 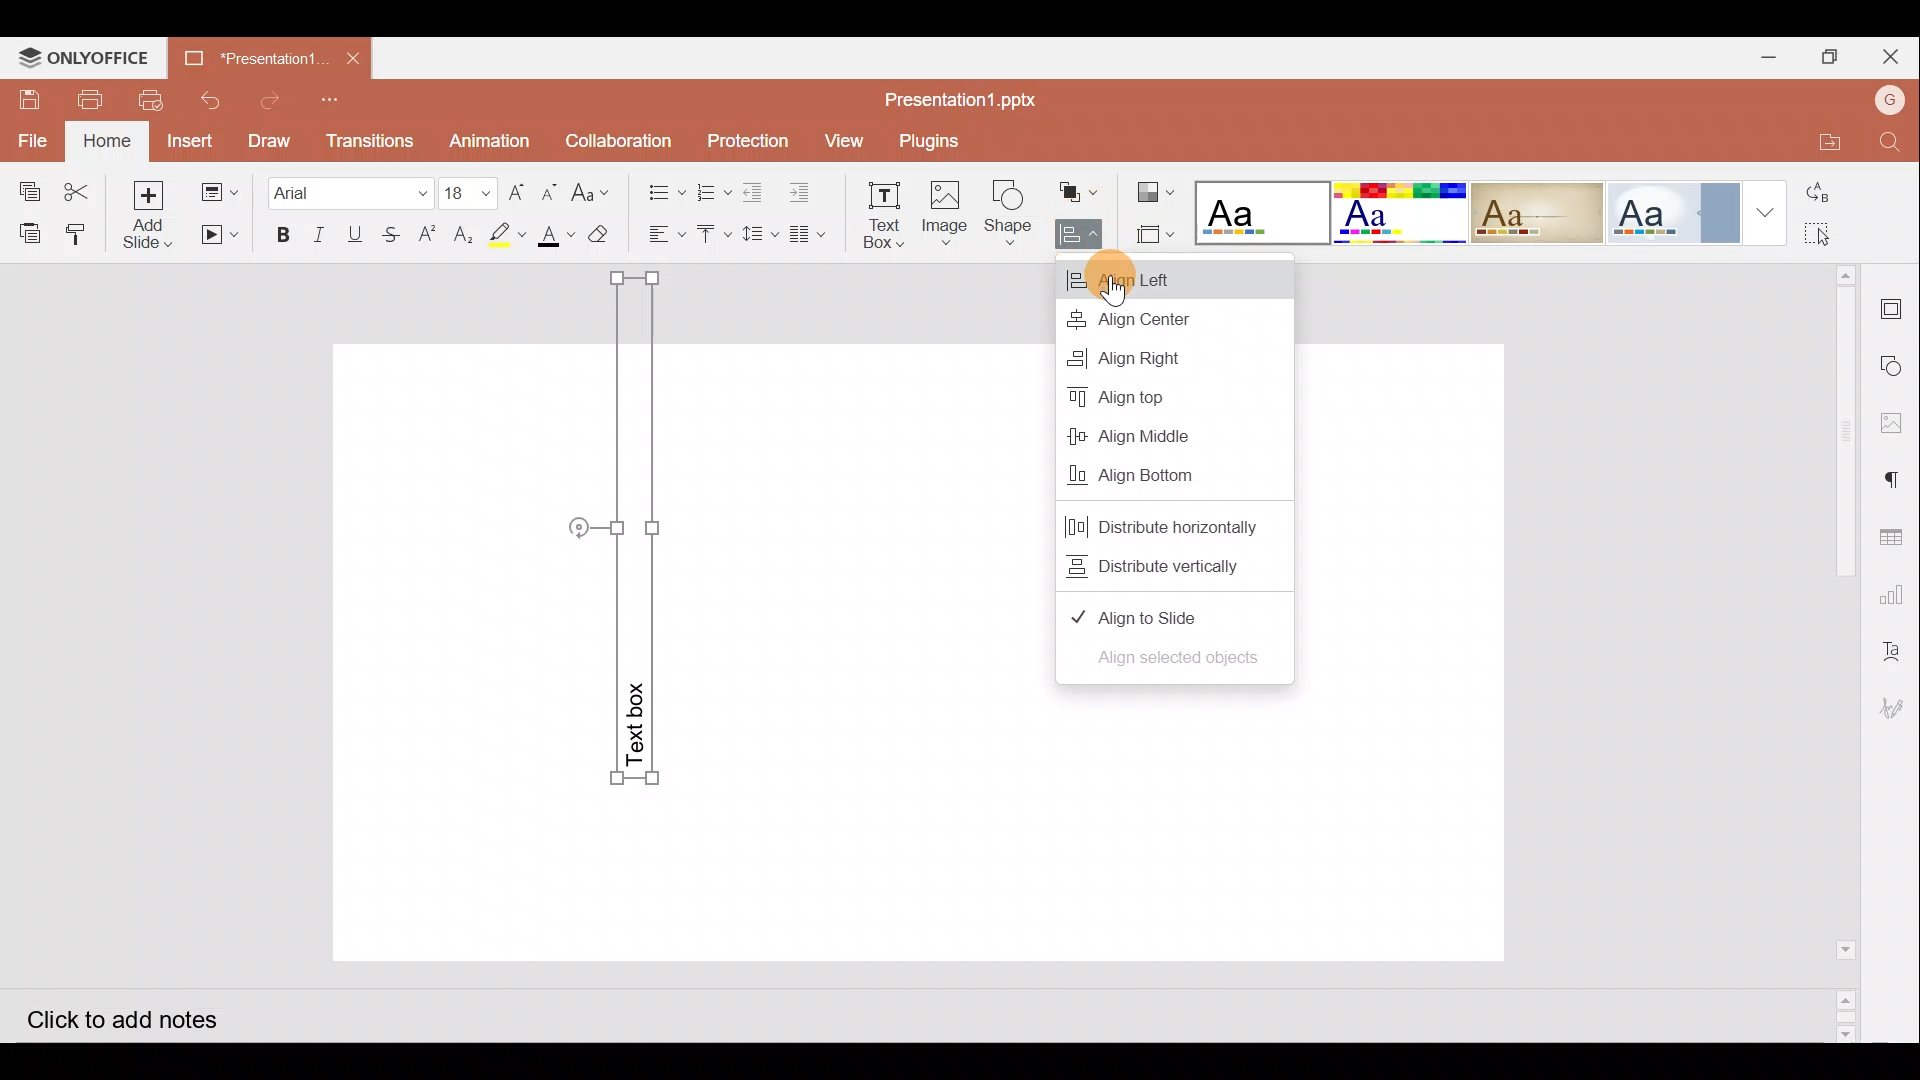 I want to click on More, so click(x=1768, y=217).